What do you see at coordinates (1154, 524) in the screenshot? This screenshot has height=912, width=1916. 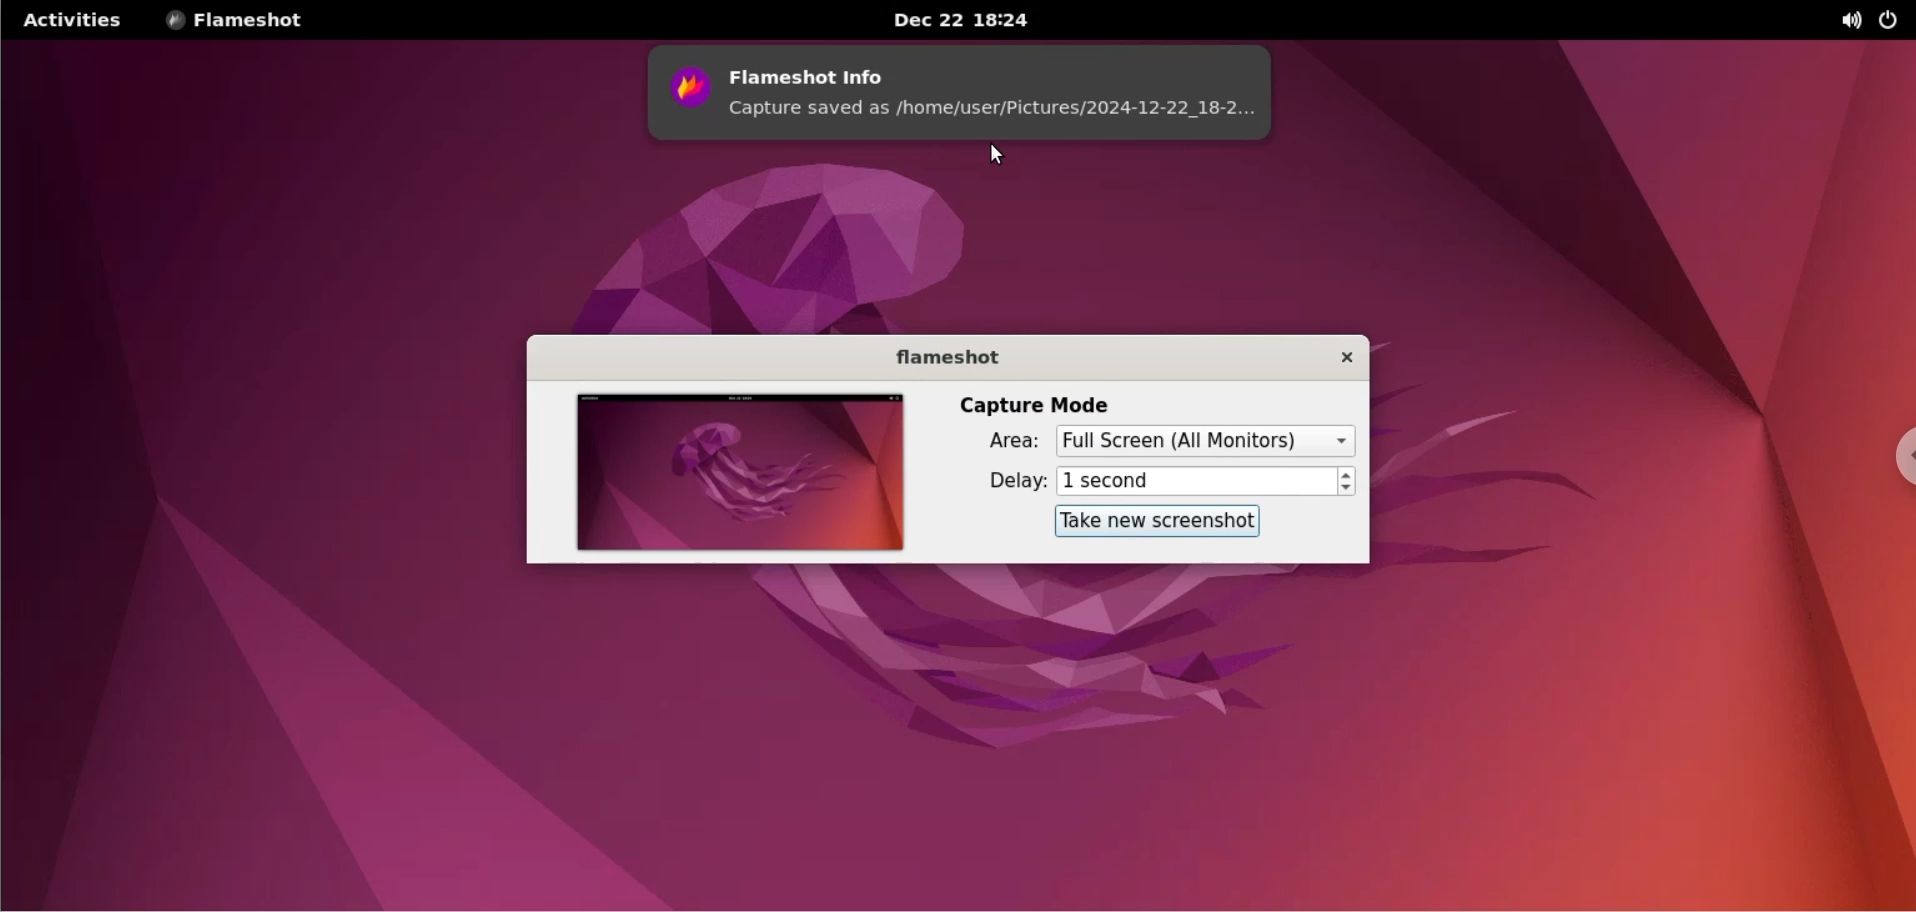 I see `take new screenshot` at bounding box center [1154, 524].